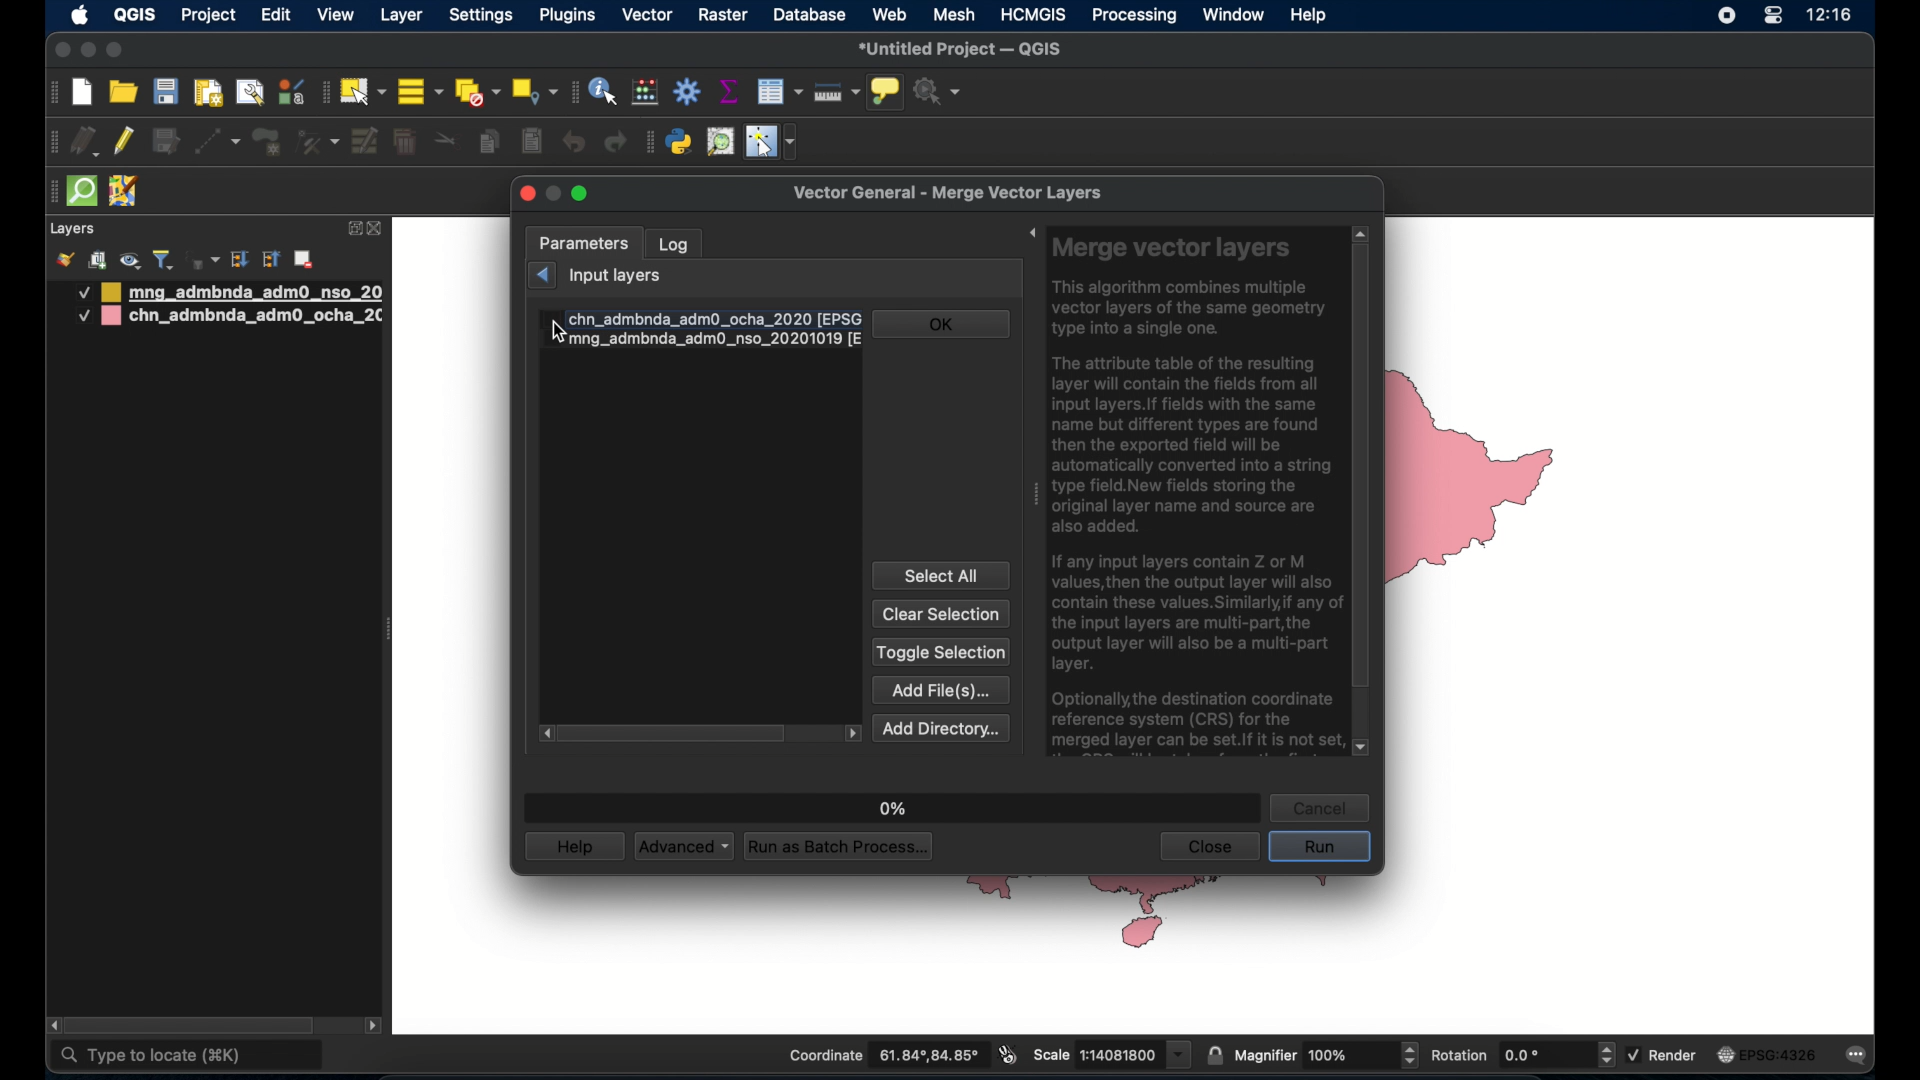 The height and width of the screenshot is (1080, 1920). I want to click on cancel, so click(1322, 807).